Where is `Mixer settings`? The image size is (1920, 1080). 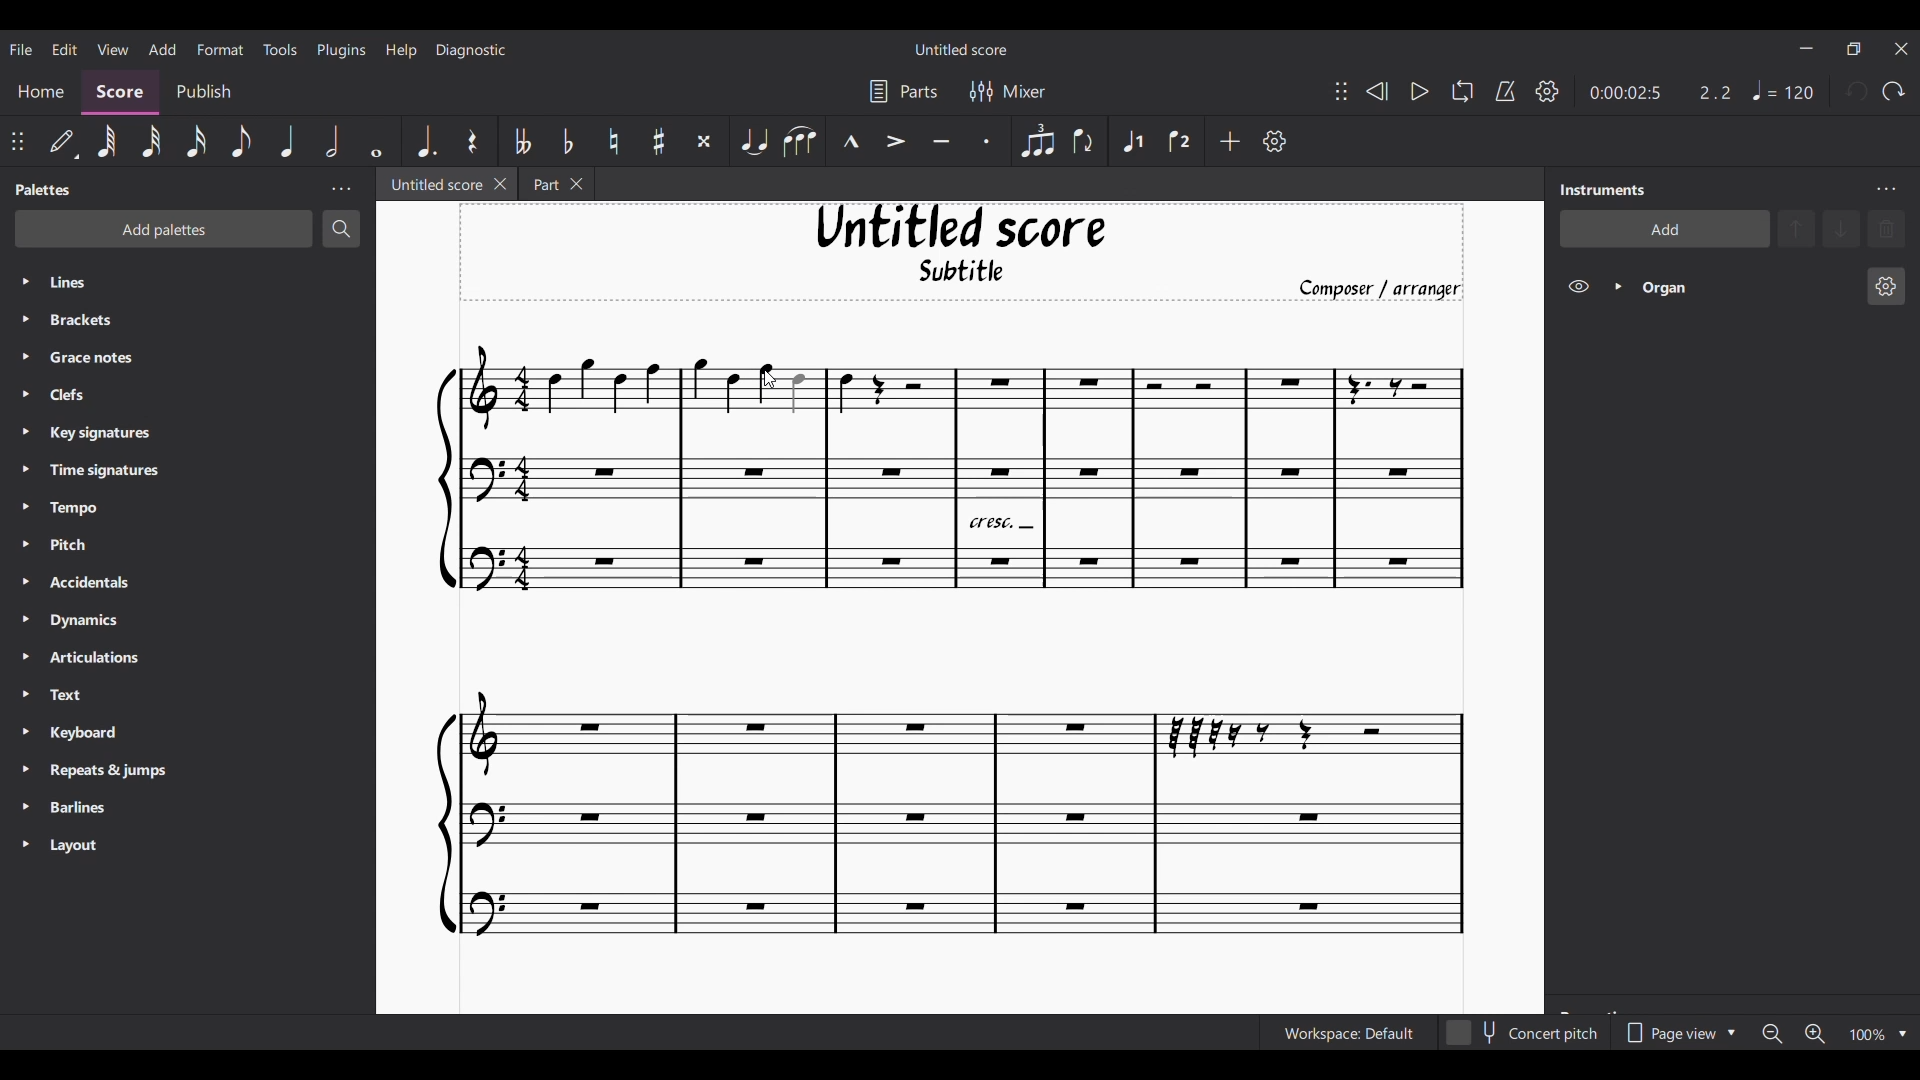 Mixer settings is located at coordinates (1008, 92).